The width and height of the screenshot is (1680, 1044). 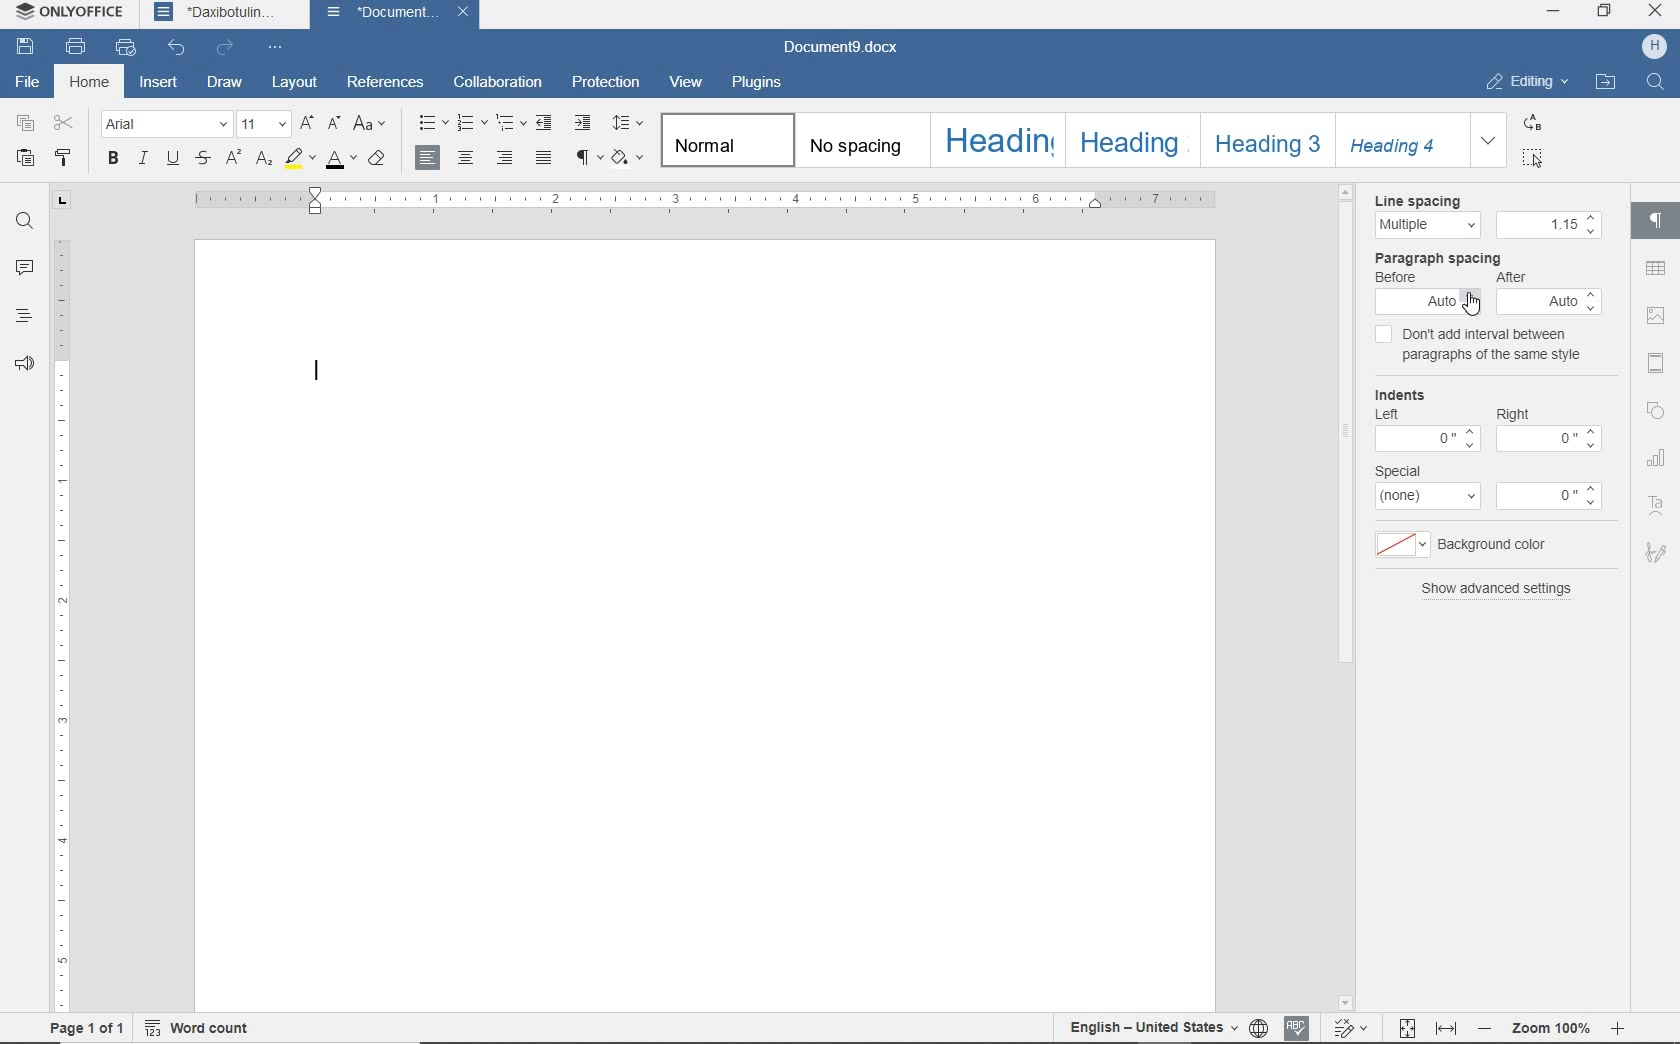 What do you see at coordinates (1490, 141) in the screenshot?
I see `EXPAND` at bounding box center [1490, 141].